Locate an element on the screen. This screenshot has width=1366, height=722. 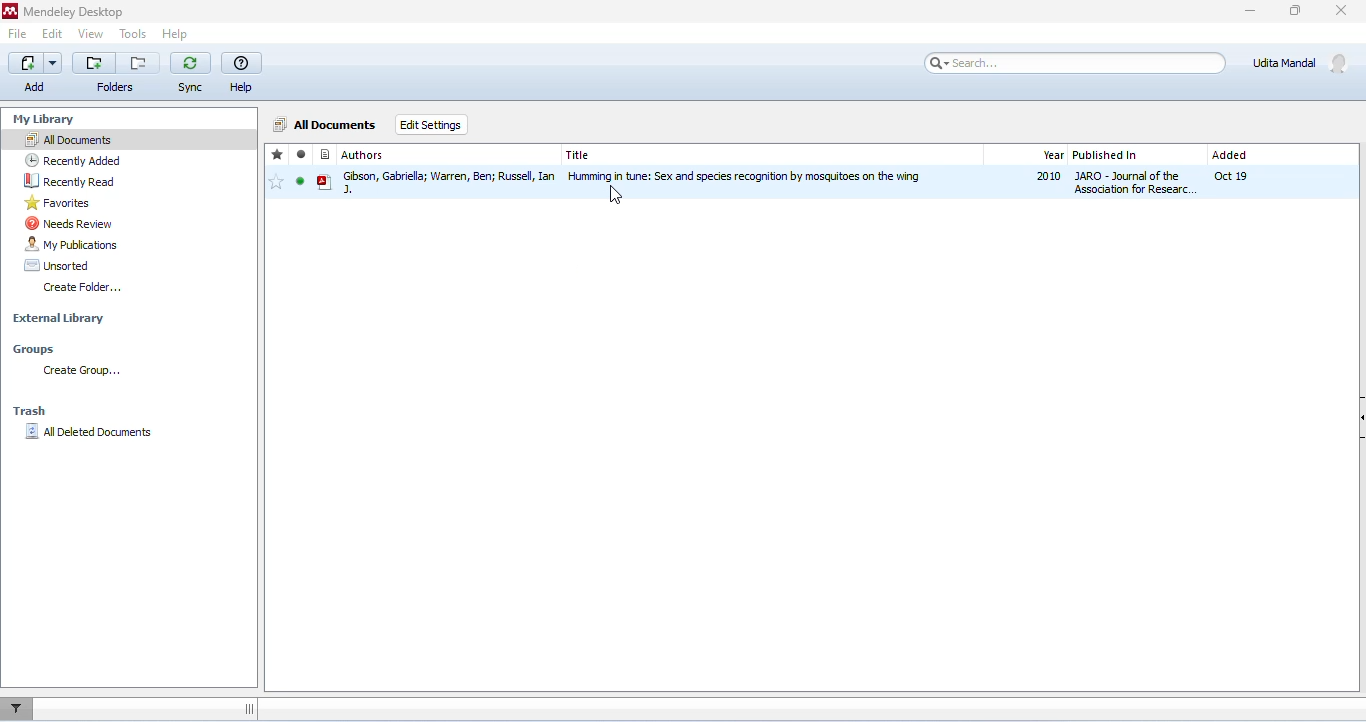
authors is located at coordinates (353, 154).